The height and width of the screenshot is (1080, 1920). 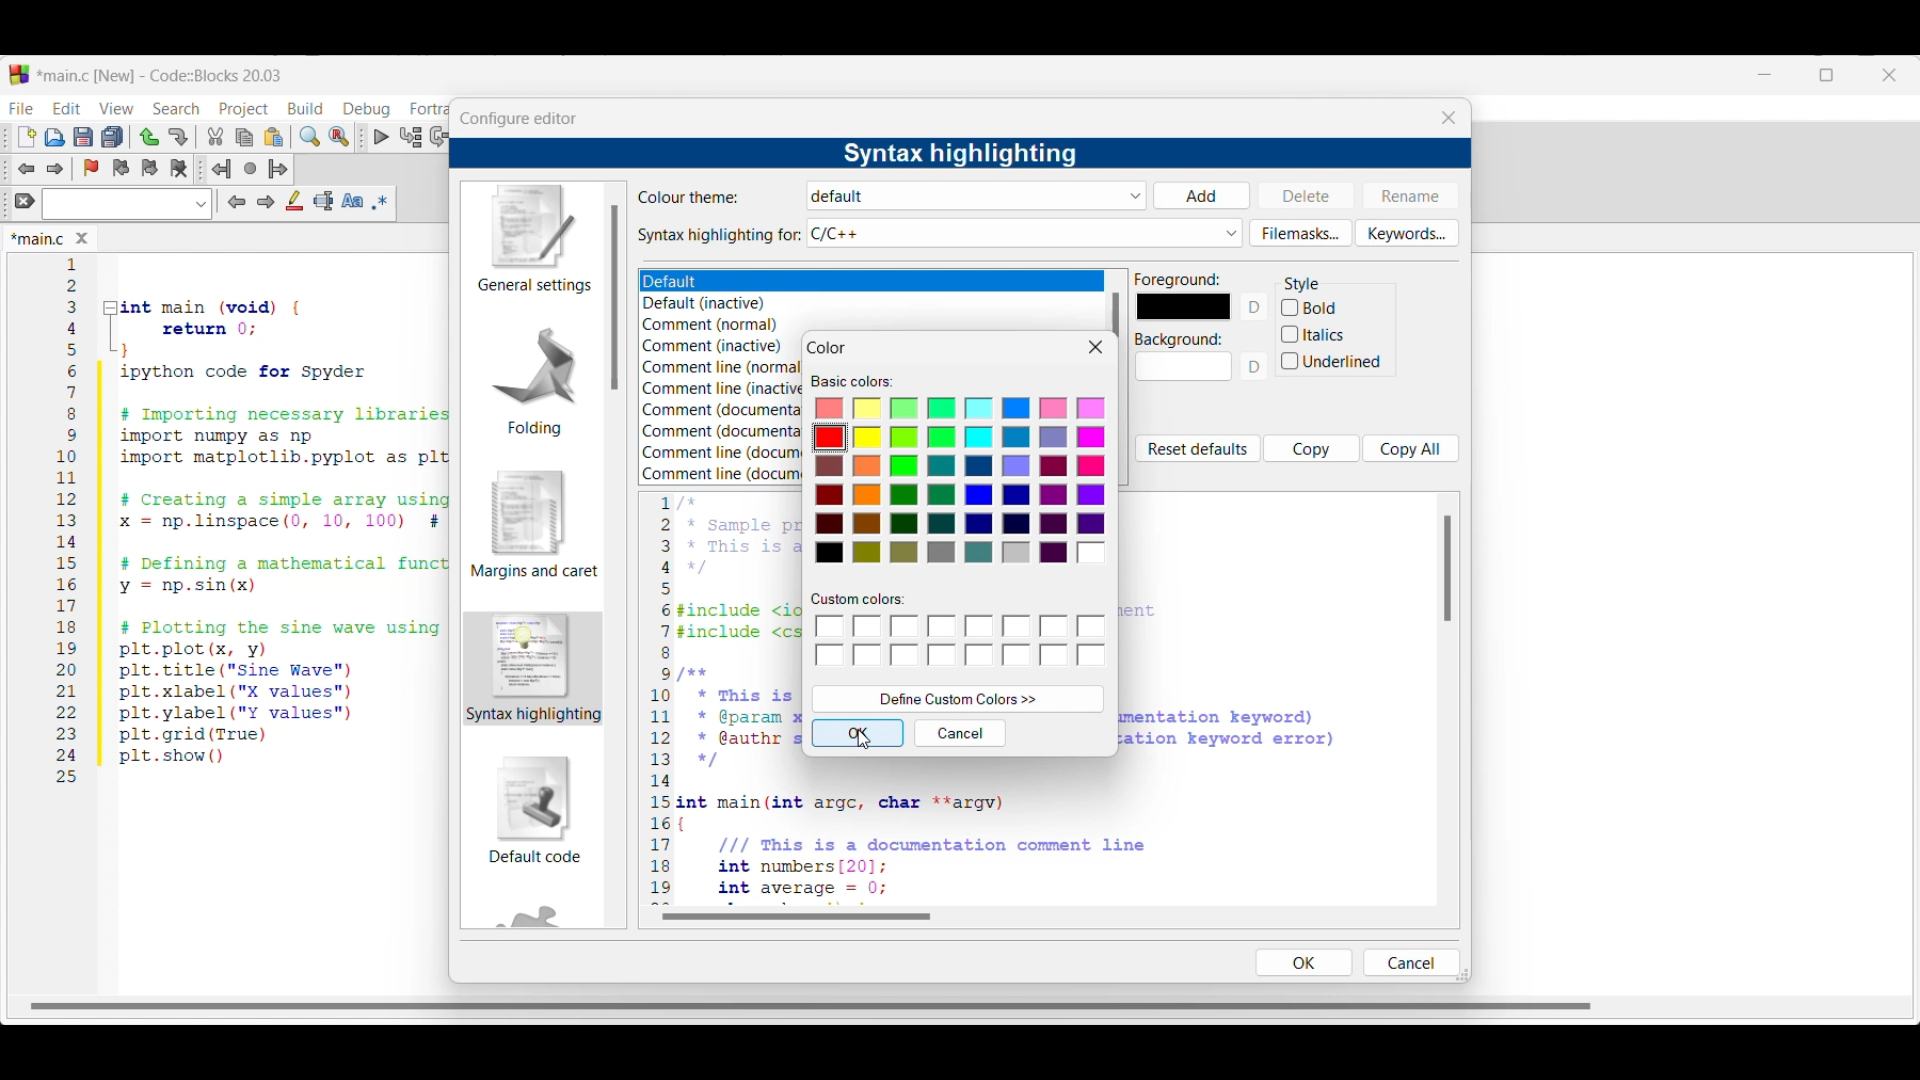 I want to click on Indicates background color options, so click(x=1177, y=340).